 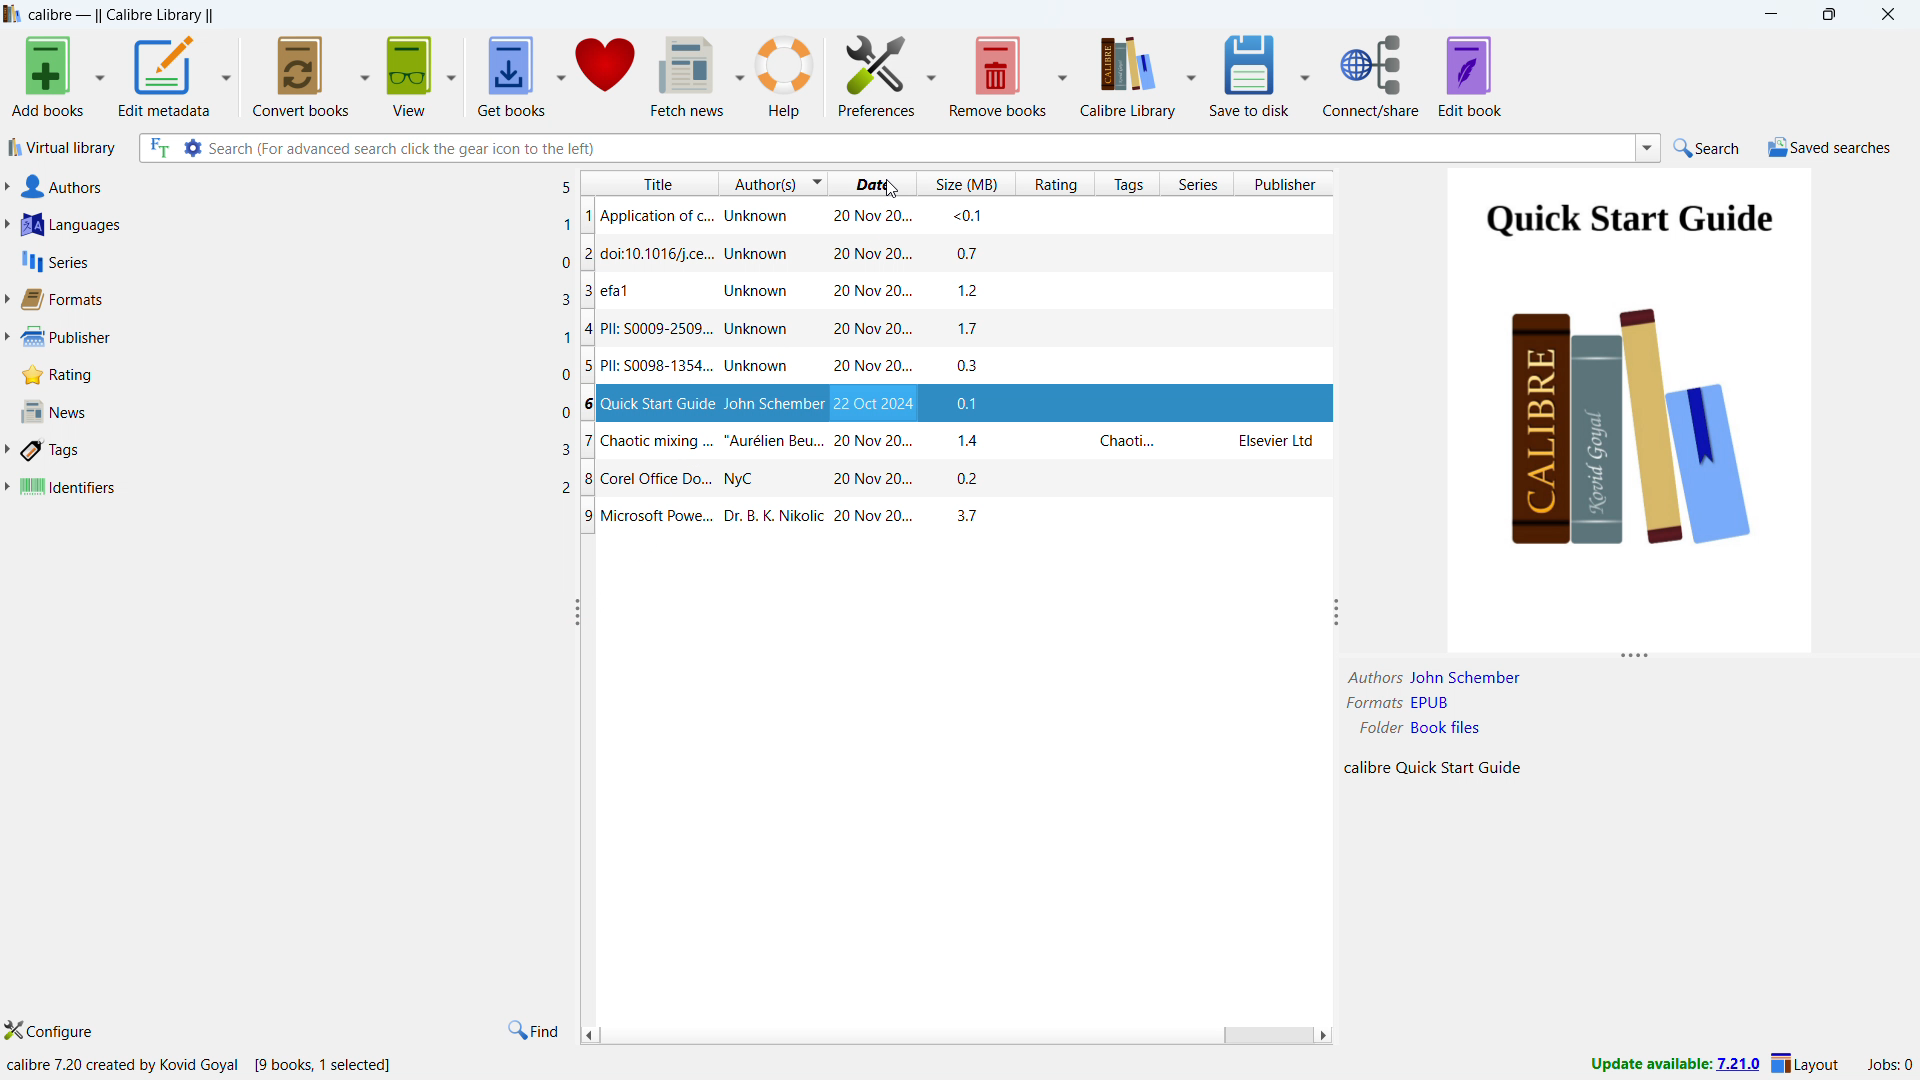 I want to click on  search, so click(x=1704, y=148).